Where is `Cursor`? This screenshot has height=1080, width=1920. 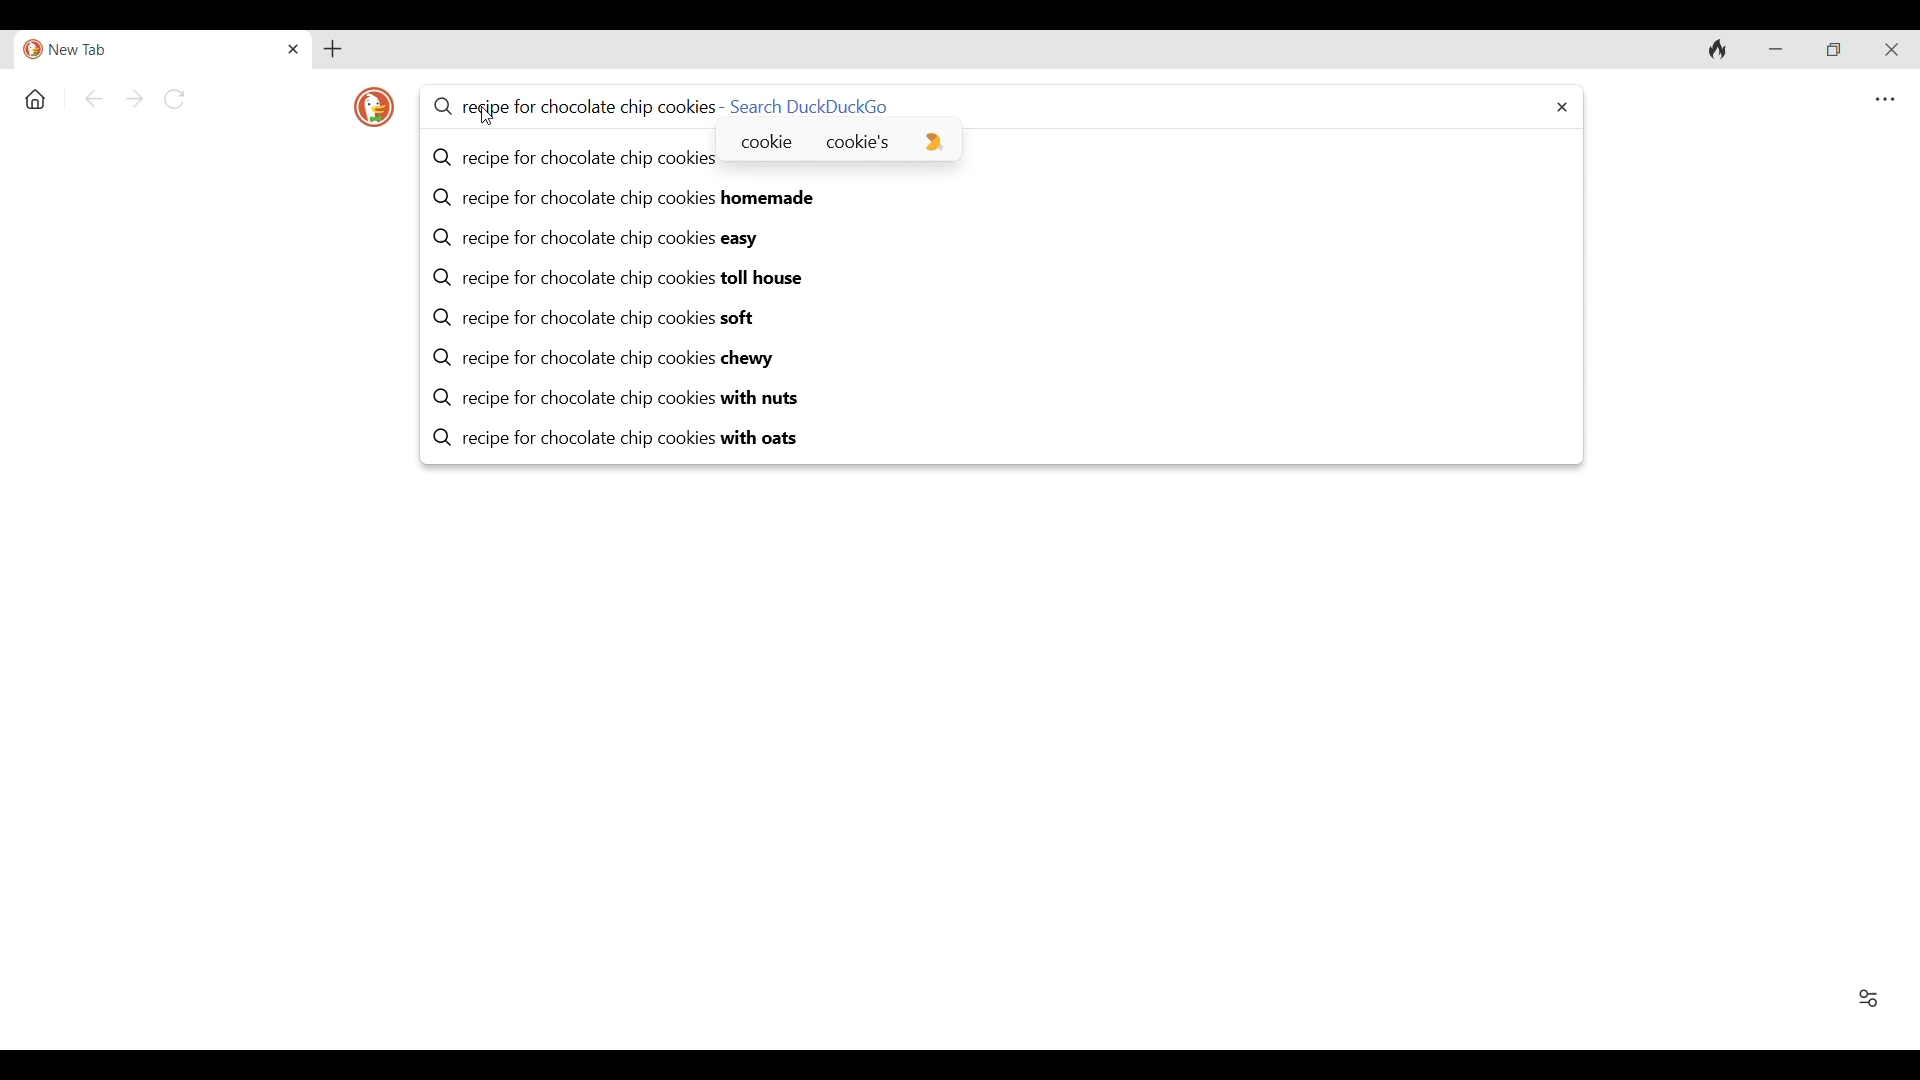 Cursor is located at coordinates (486, 116).